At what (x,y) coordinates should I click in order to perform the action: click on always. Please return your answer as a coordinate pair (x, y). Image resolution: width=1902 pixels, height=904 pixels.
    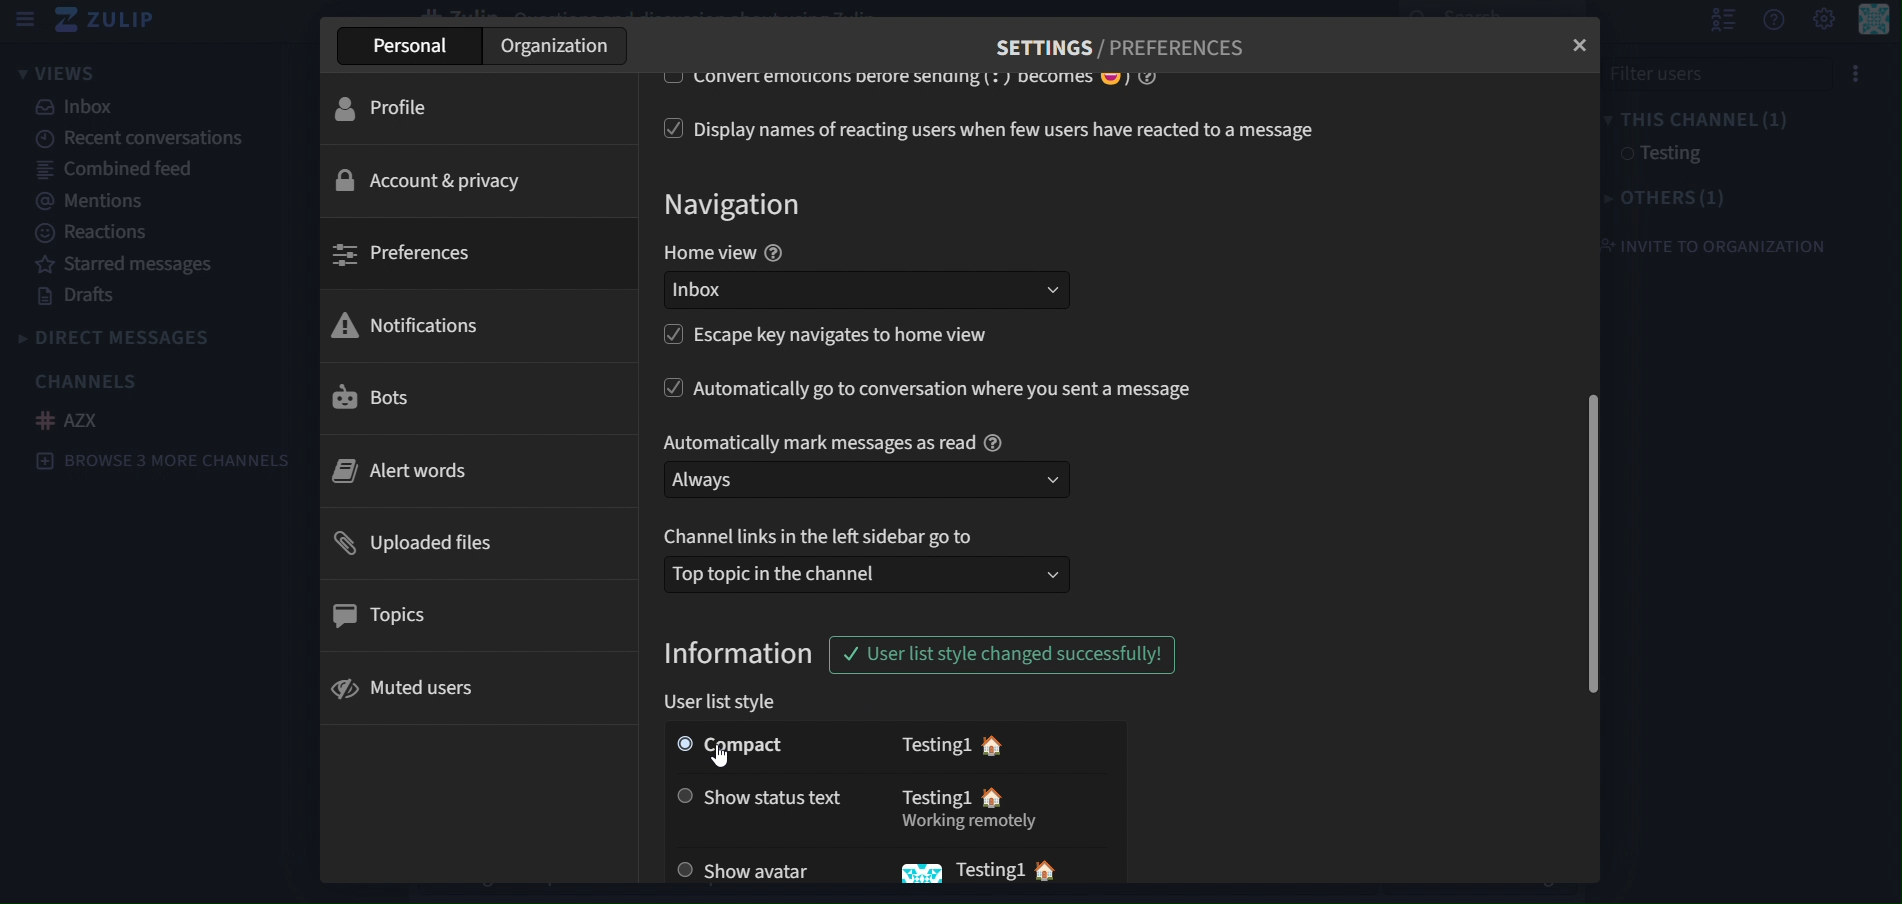
    Looking at the image, I should click on (867, 480).